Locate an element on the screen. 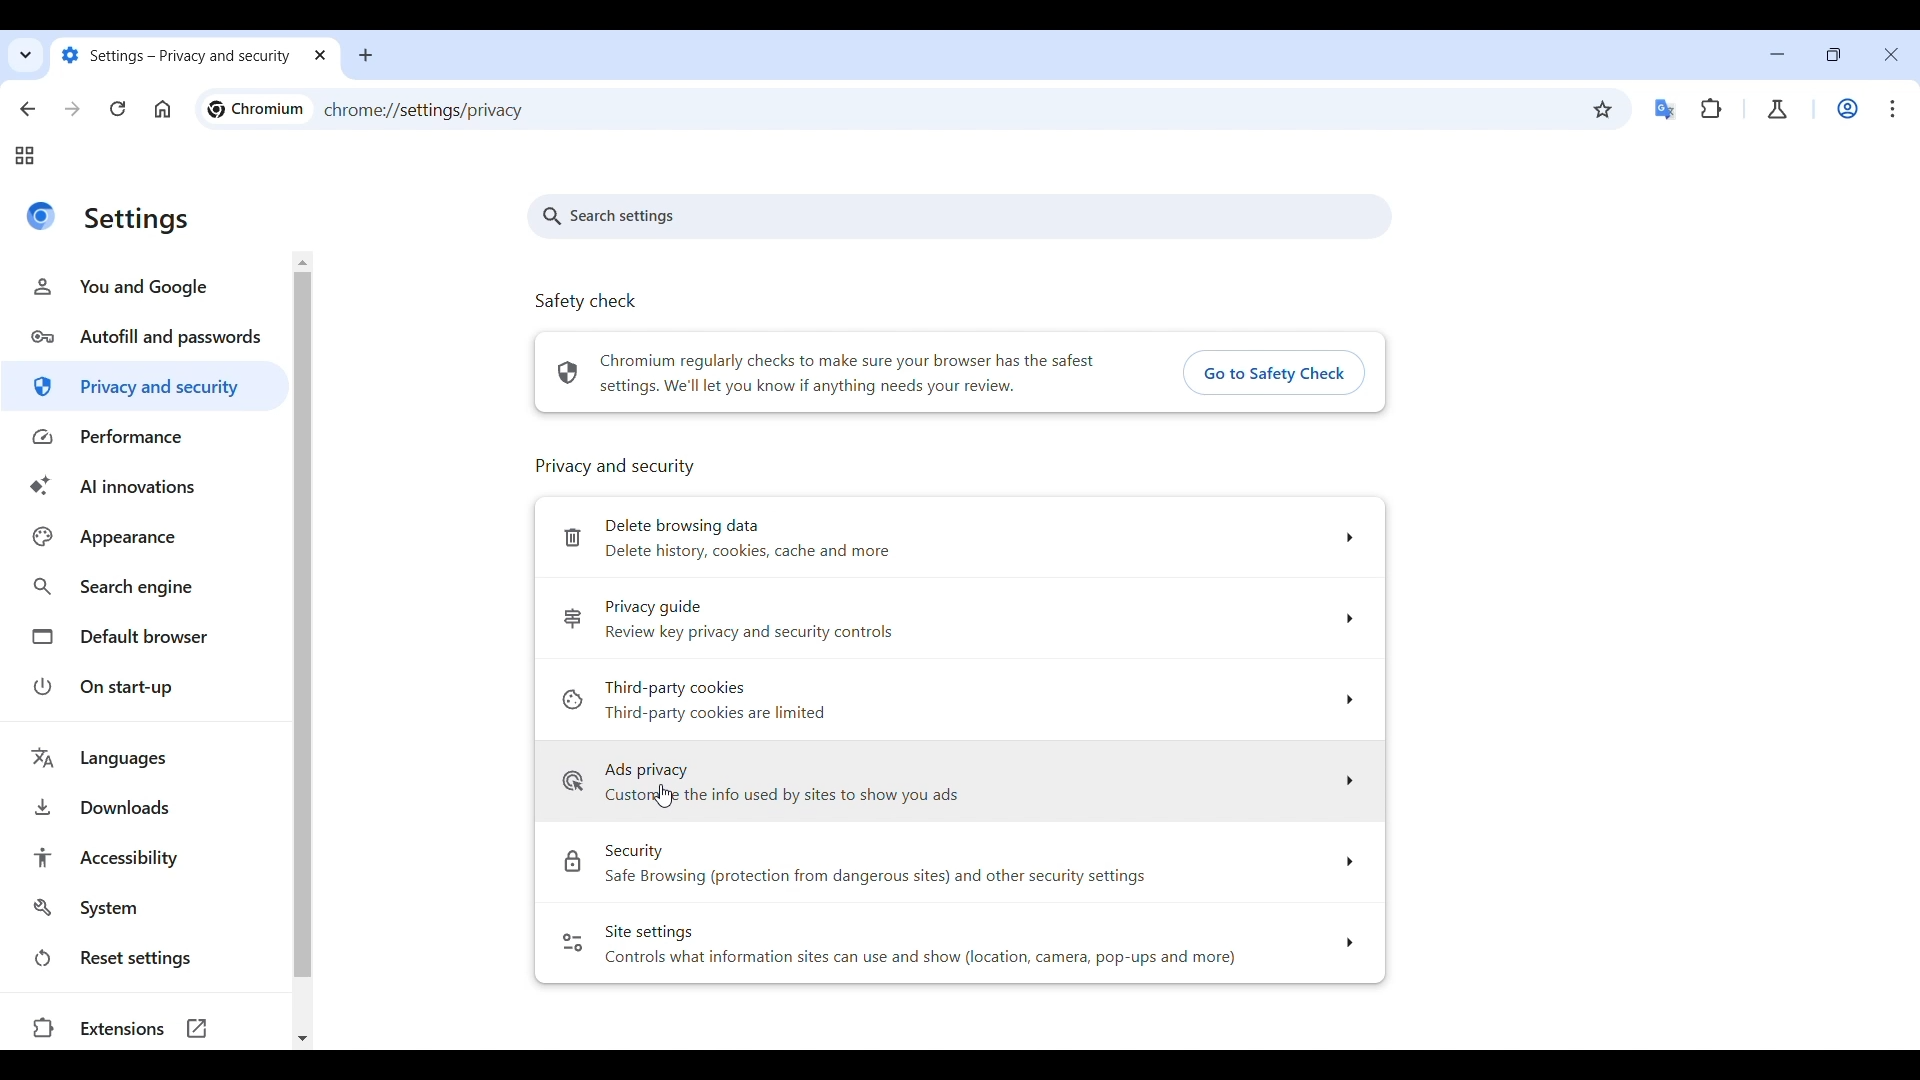 Image resolution: width=1920 pixels, height=1080 pixels. Tab groups  is located at coordinates (25, 156).